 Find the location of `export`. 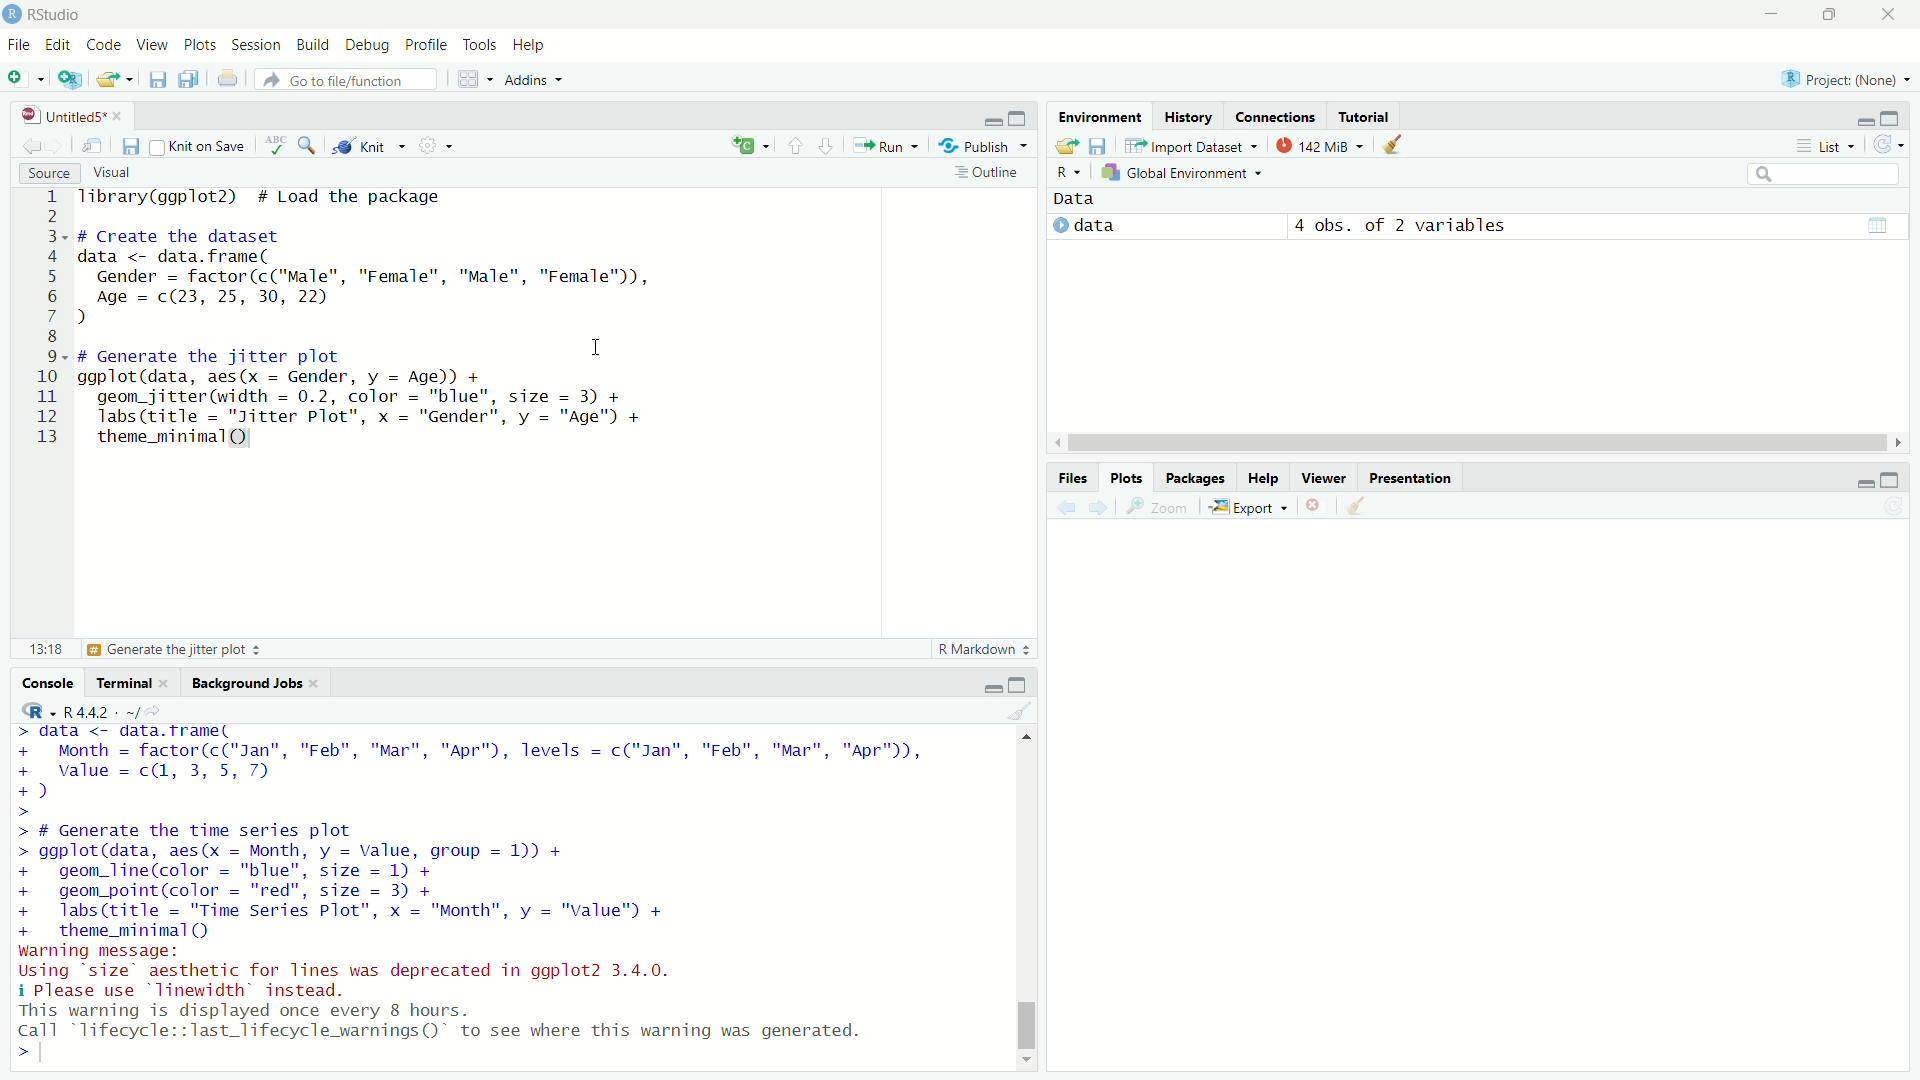

export is located at coordinates (1252, 508).